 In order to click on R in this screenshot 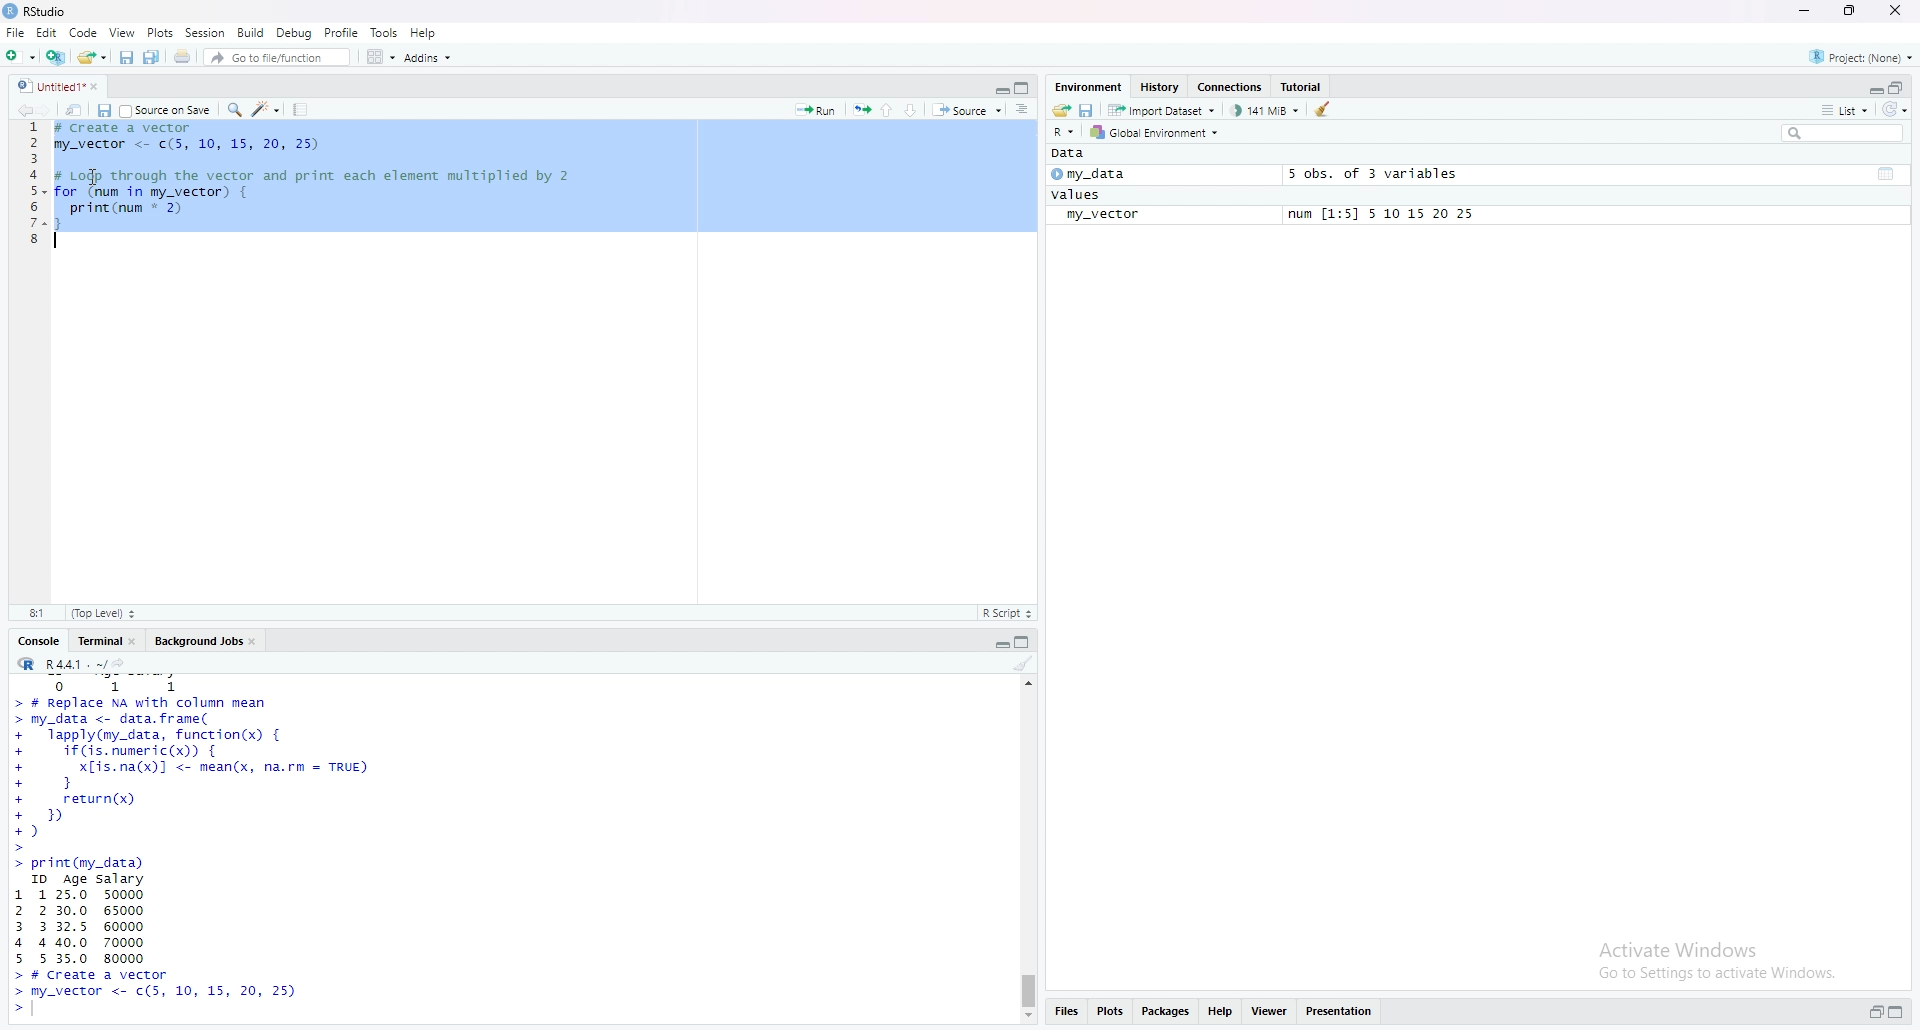, I will do `click(1063, 132)`.